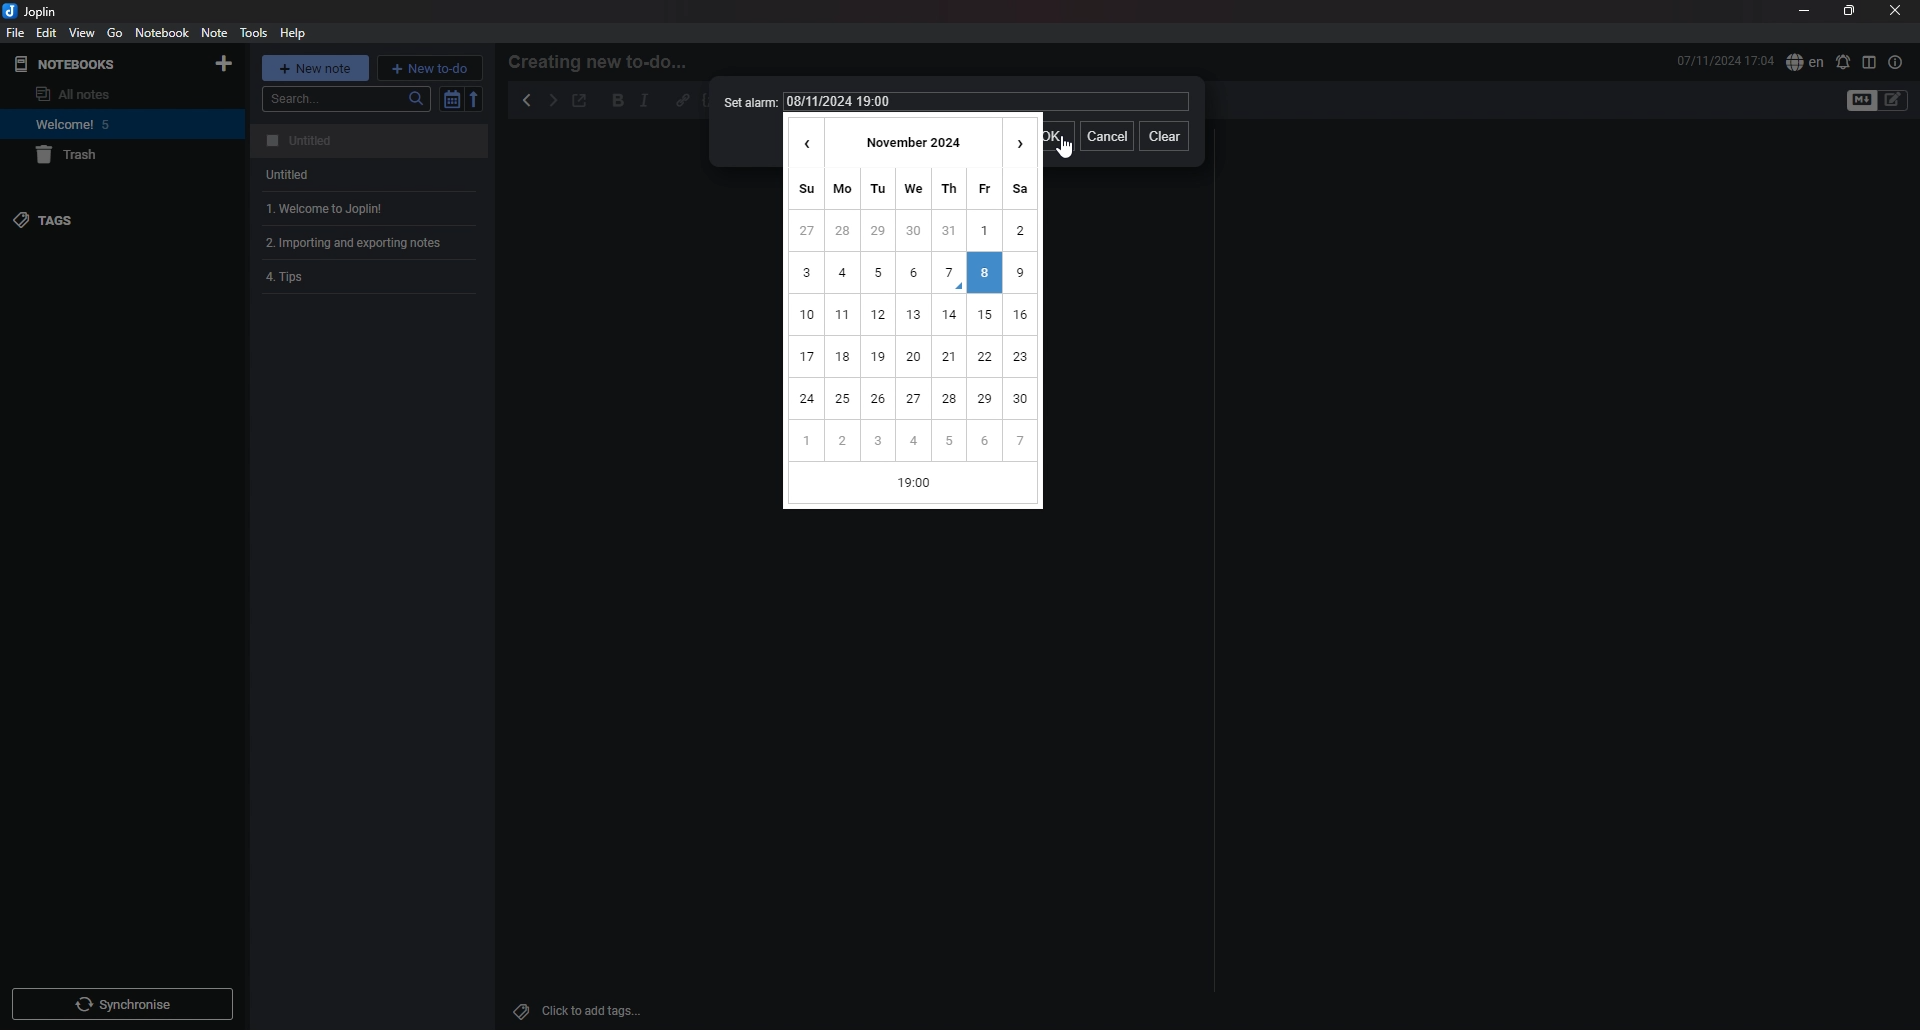  I want to click on trash, so click(111, 155).